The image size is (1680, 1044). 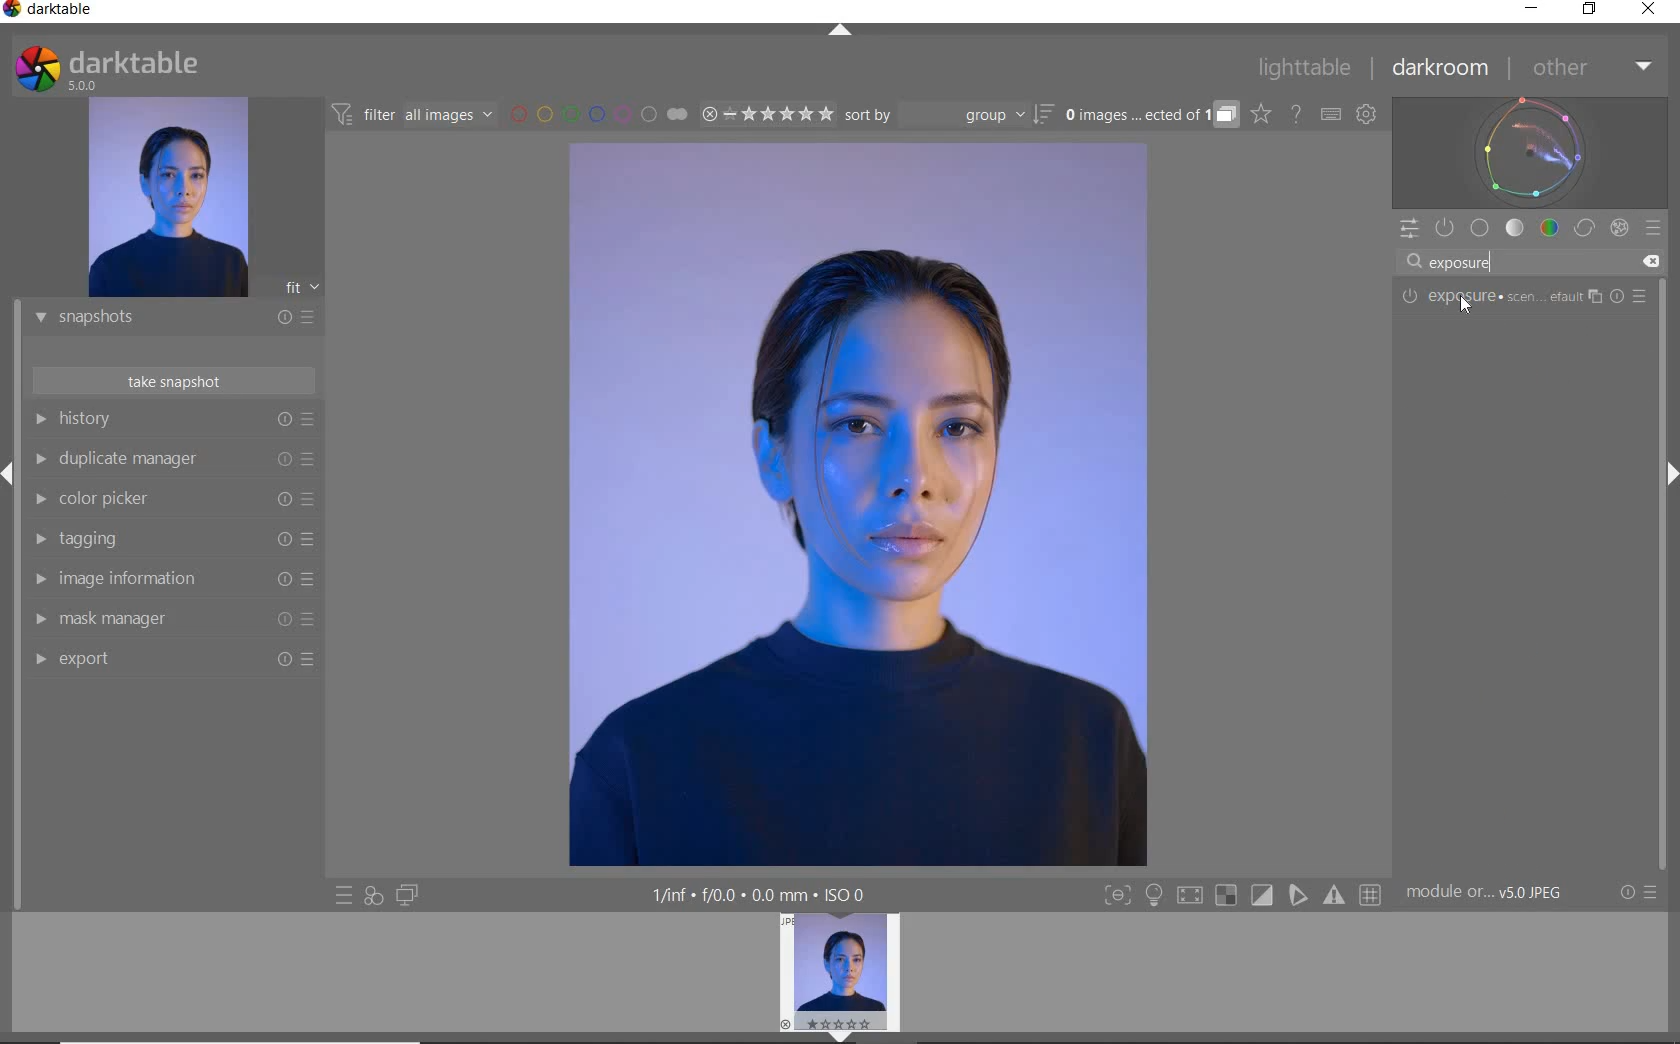 I want to click on IMAGE PREVIEW, so click(x=167, y=198).